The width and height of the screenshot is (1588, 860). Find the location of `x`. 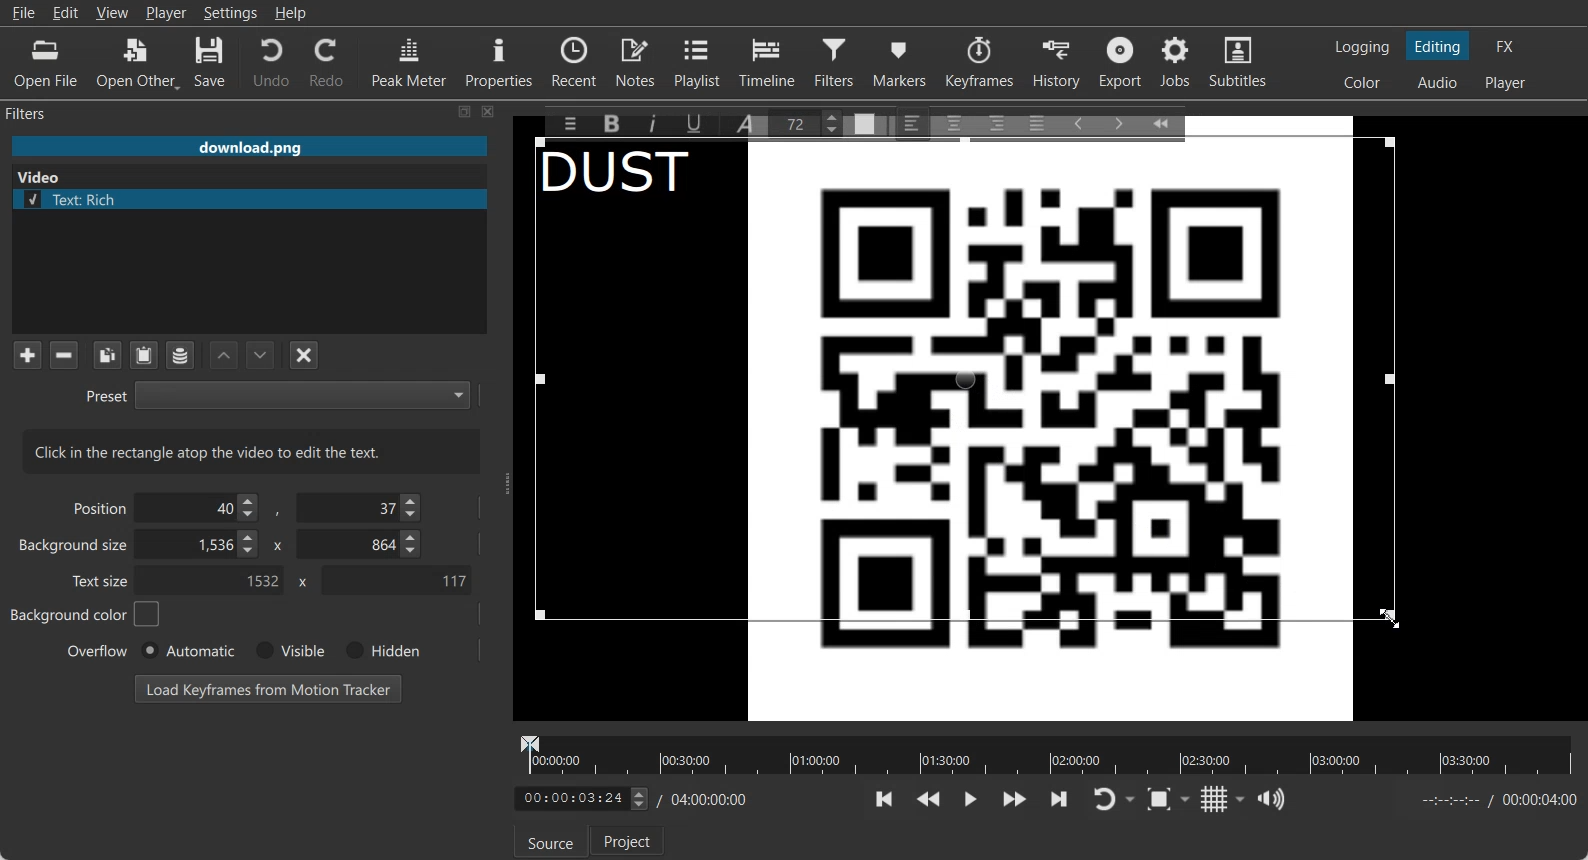

x is located at coordinates (275, 544).